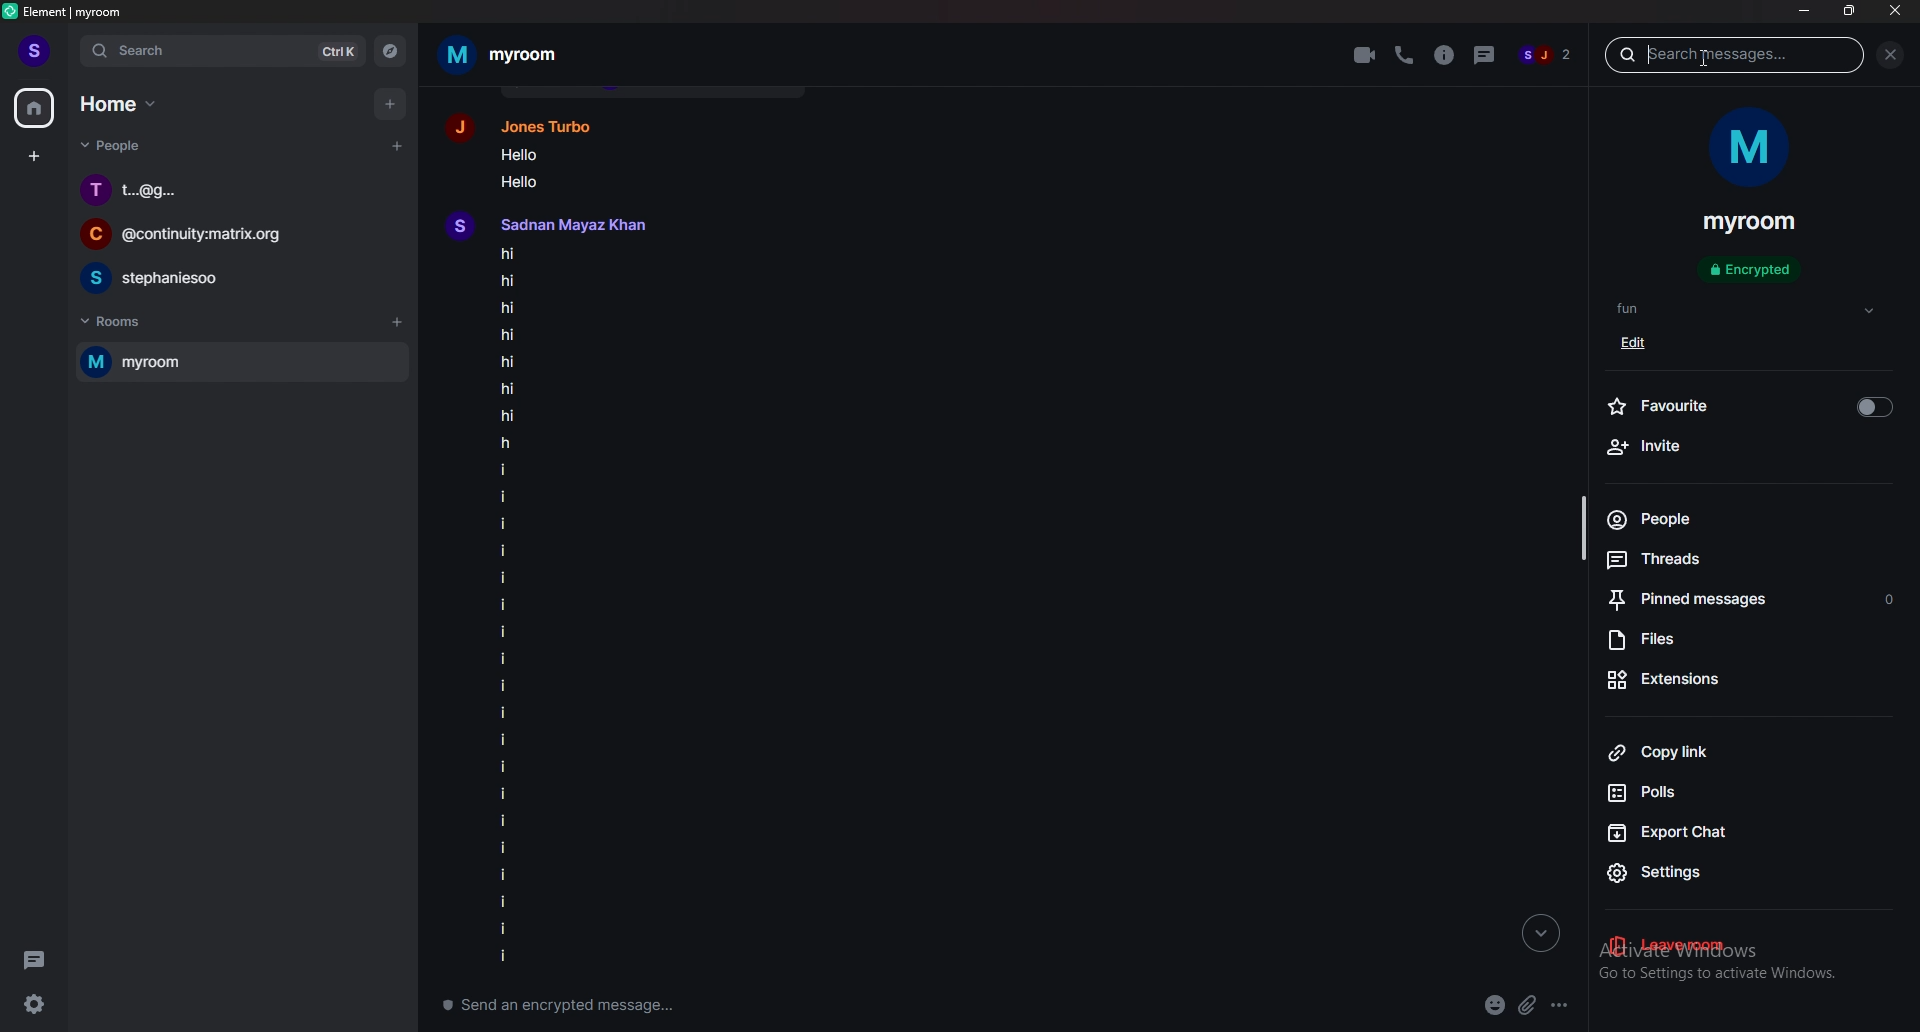  I want to click on add rooms, so click(397, 325).